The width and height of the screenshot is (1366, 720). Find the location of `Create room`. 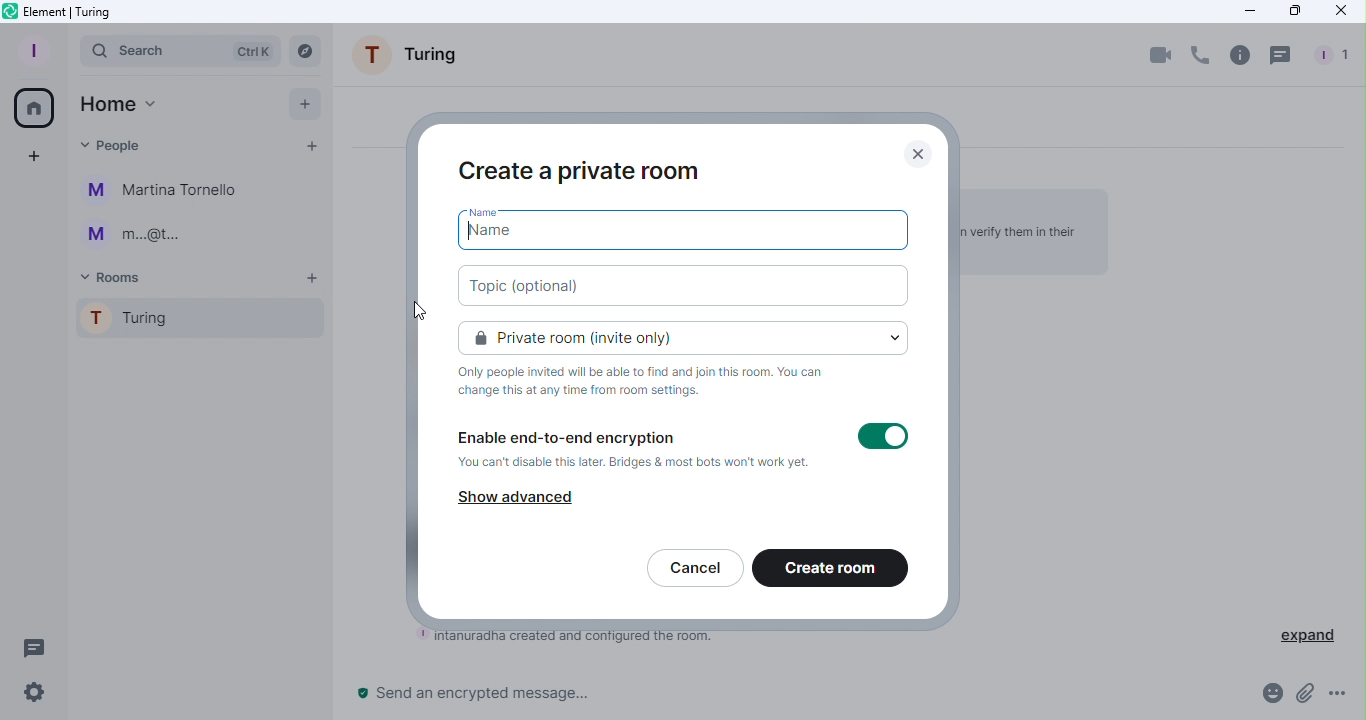

Create room is located at coordinates (832, 570).